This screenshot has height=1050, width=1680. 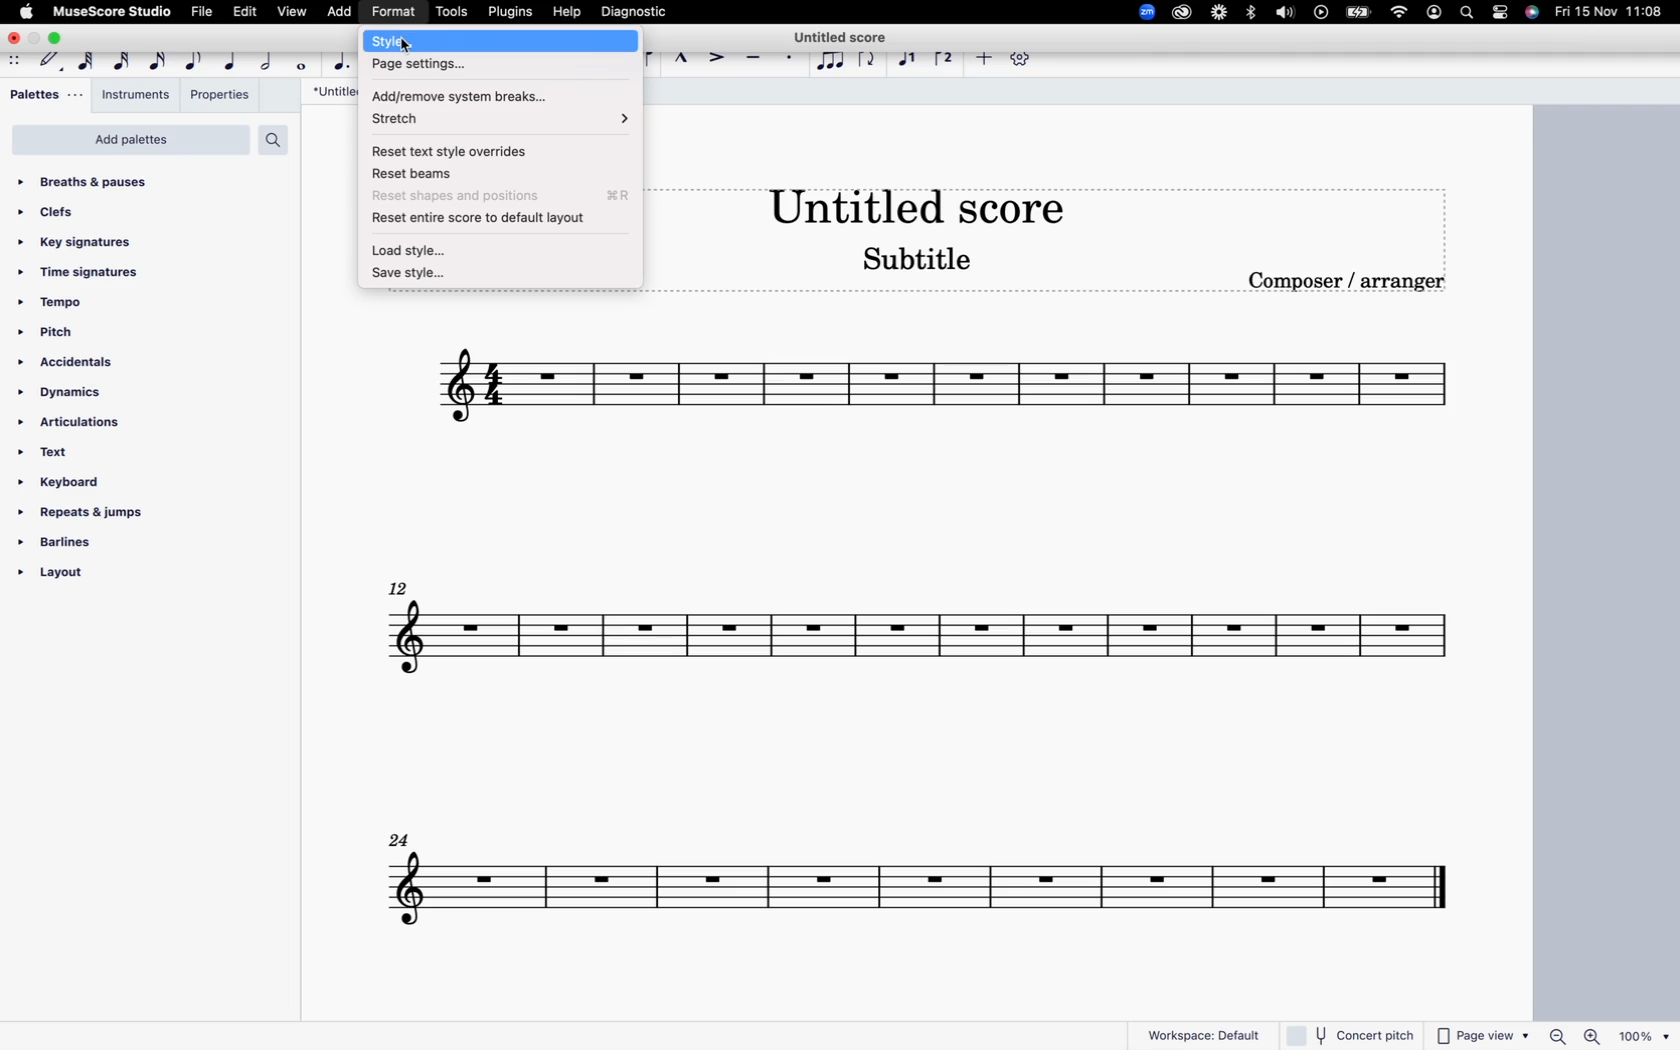 I want to click on reset text style overrides, so click(x=454, y=152).